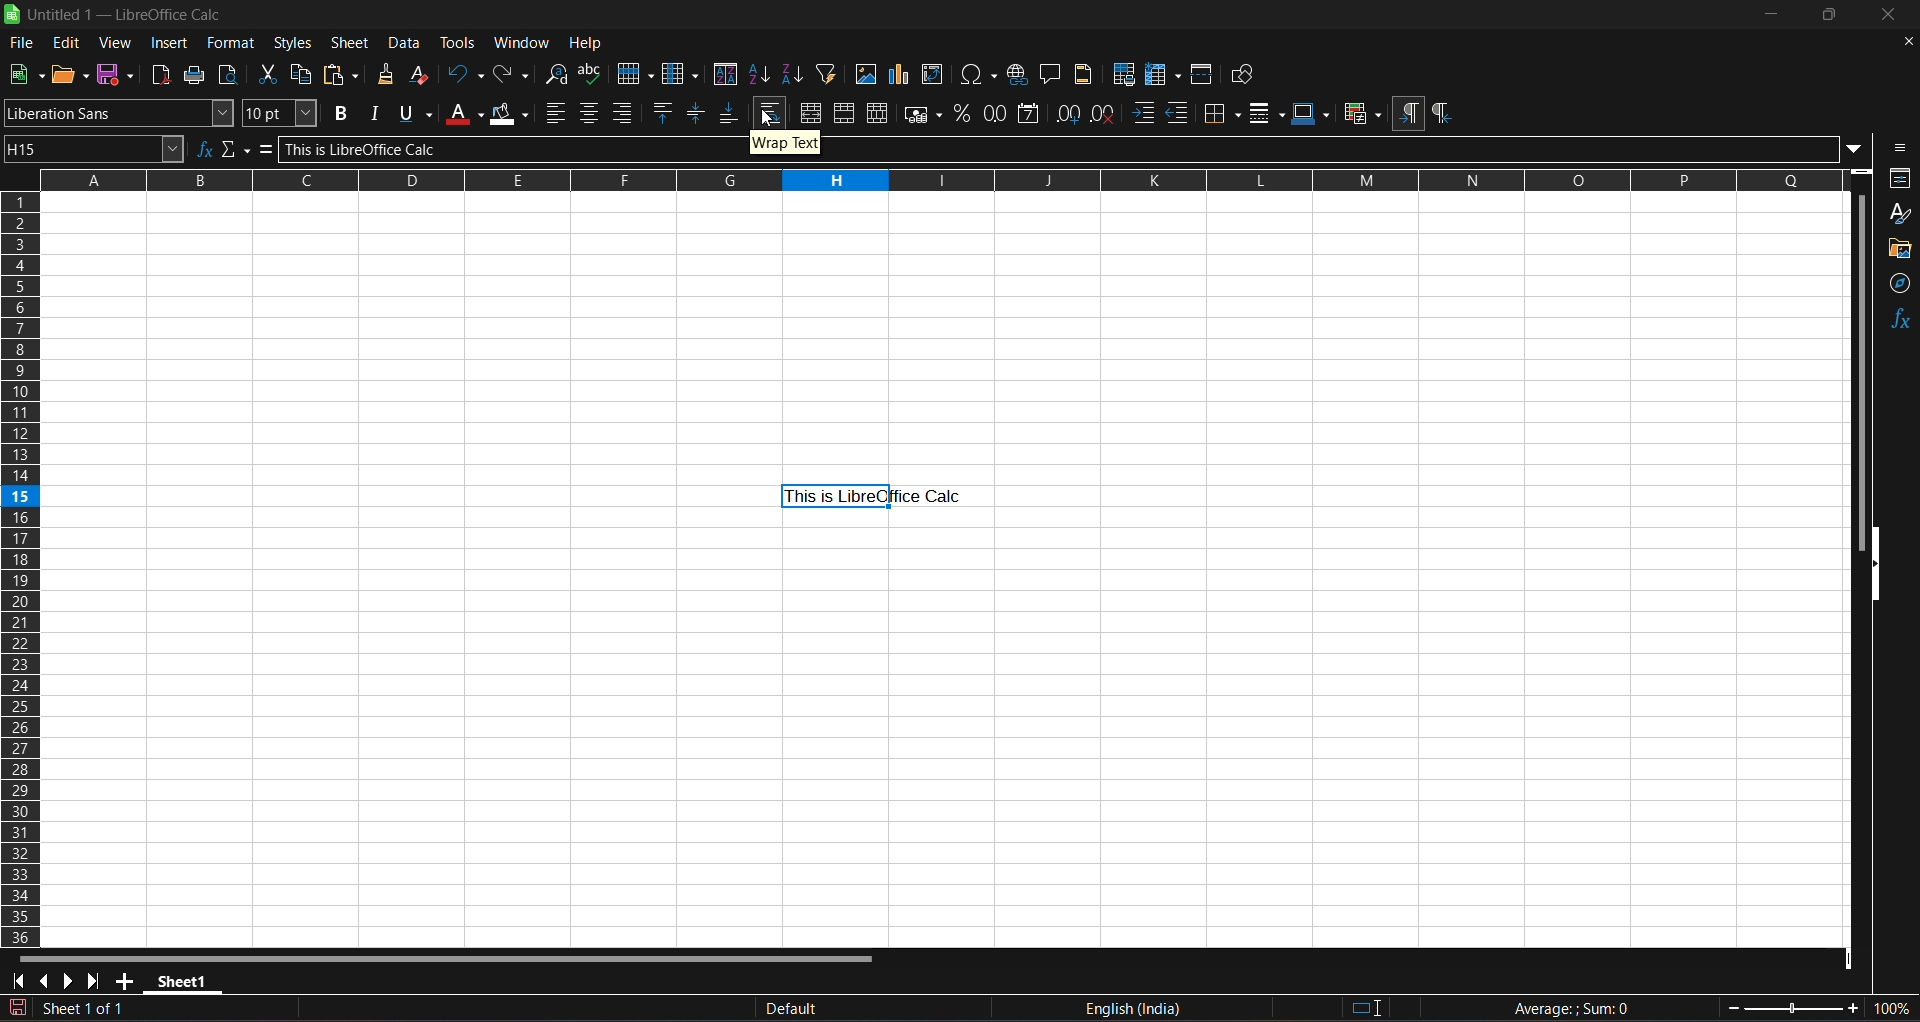 The height and width of the screenshot is (1022, 1920). Describe the element at coordinates (769, 113) in the screenshot. I see `wrap text` at that location.